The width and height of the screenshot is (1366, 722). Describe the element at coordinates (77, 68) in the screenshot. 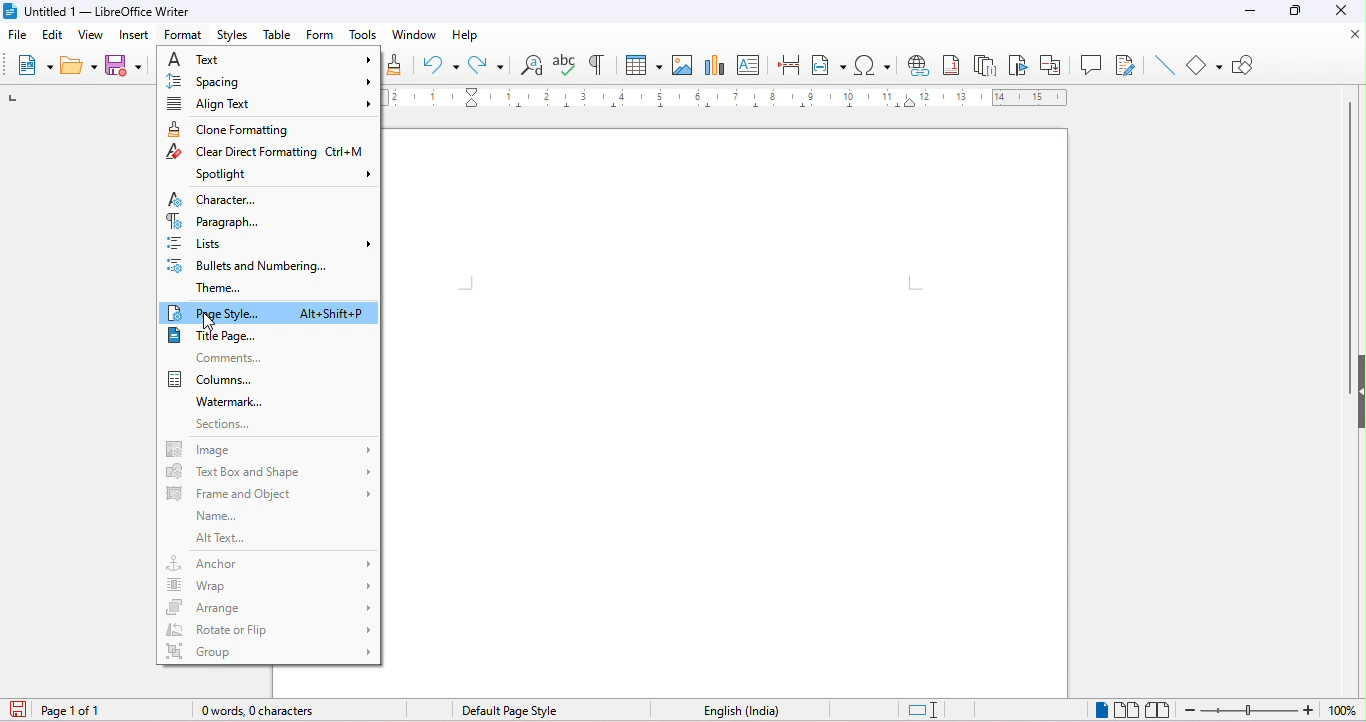

I see `open` at that location.